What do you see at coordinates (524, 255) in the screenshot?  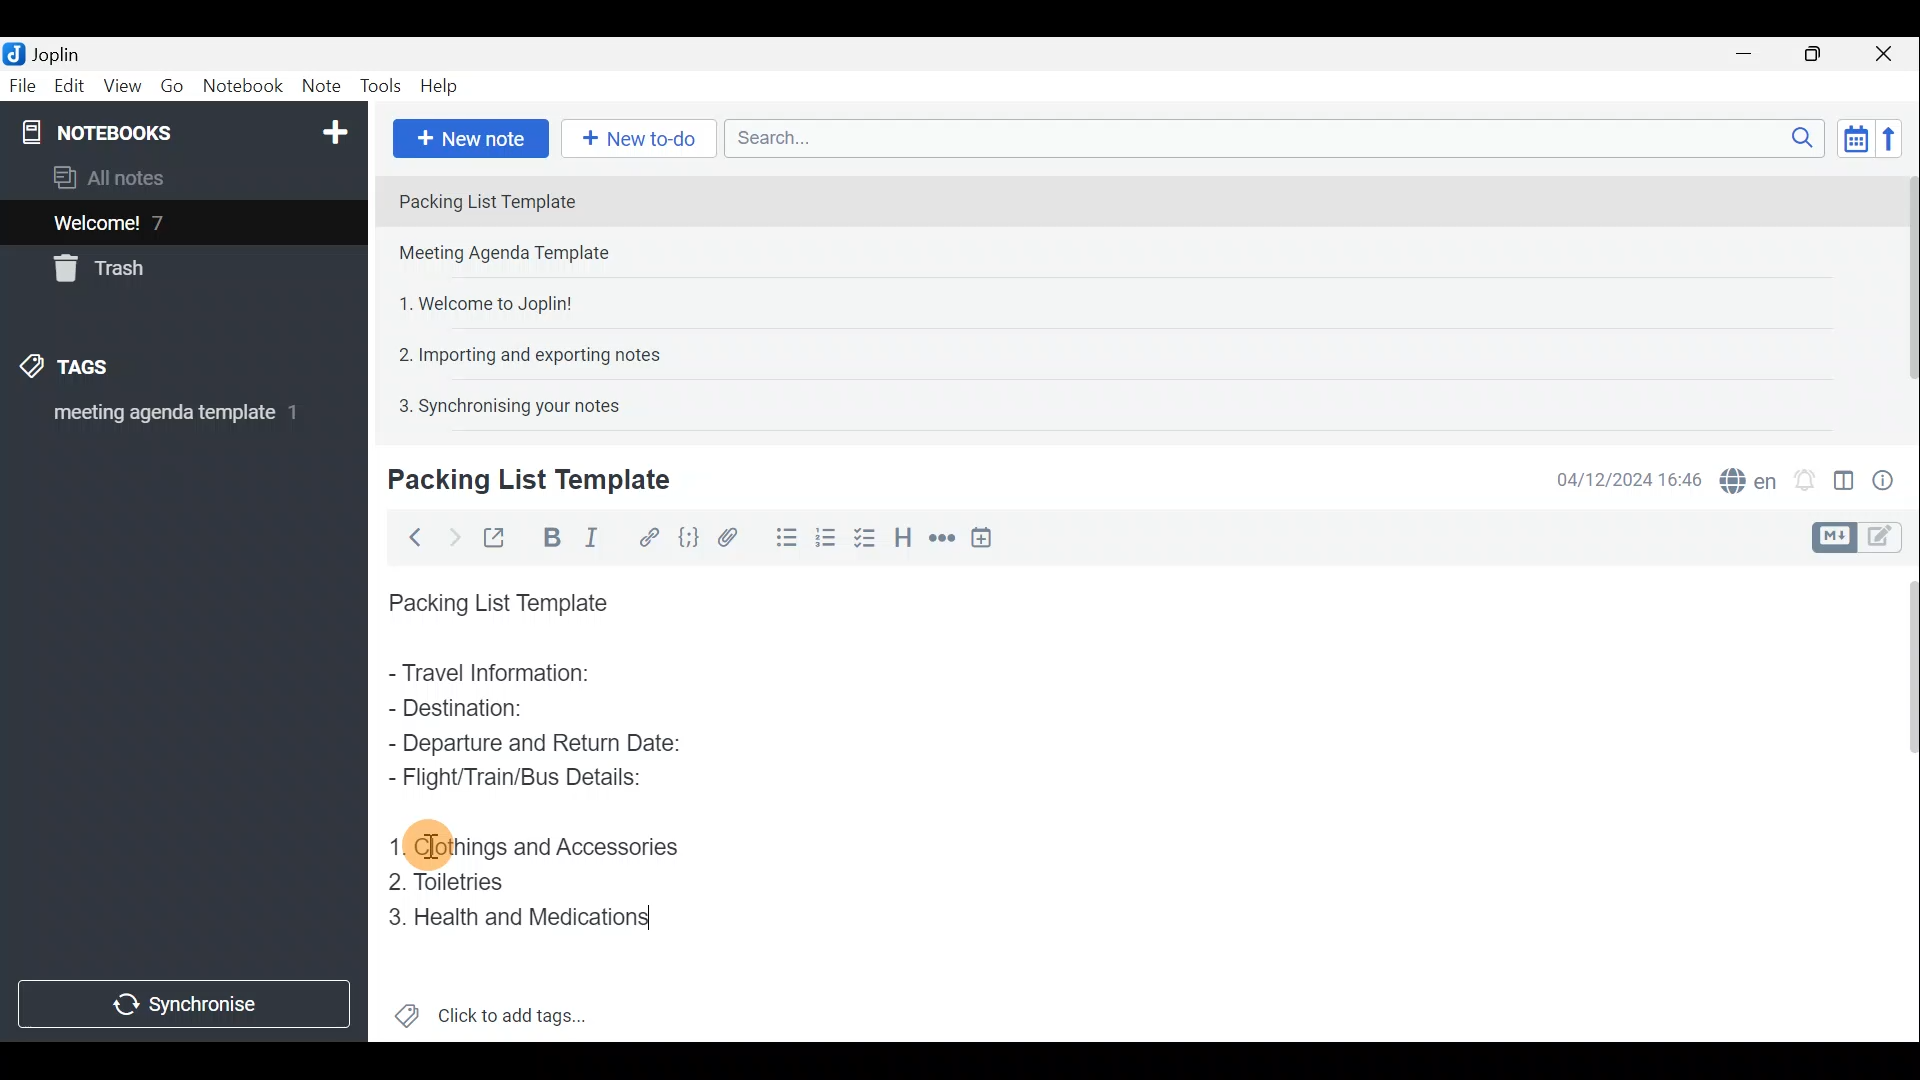 I see `Note 2` at bounding box center [524, 255].